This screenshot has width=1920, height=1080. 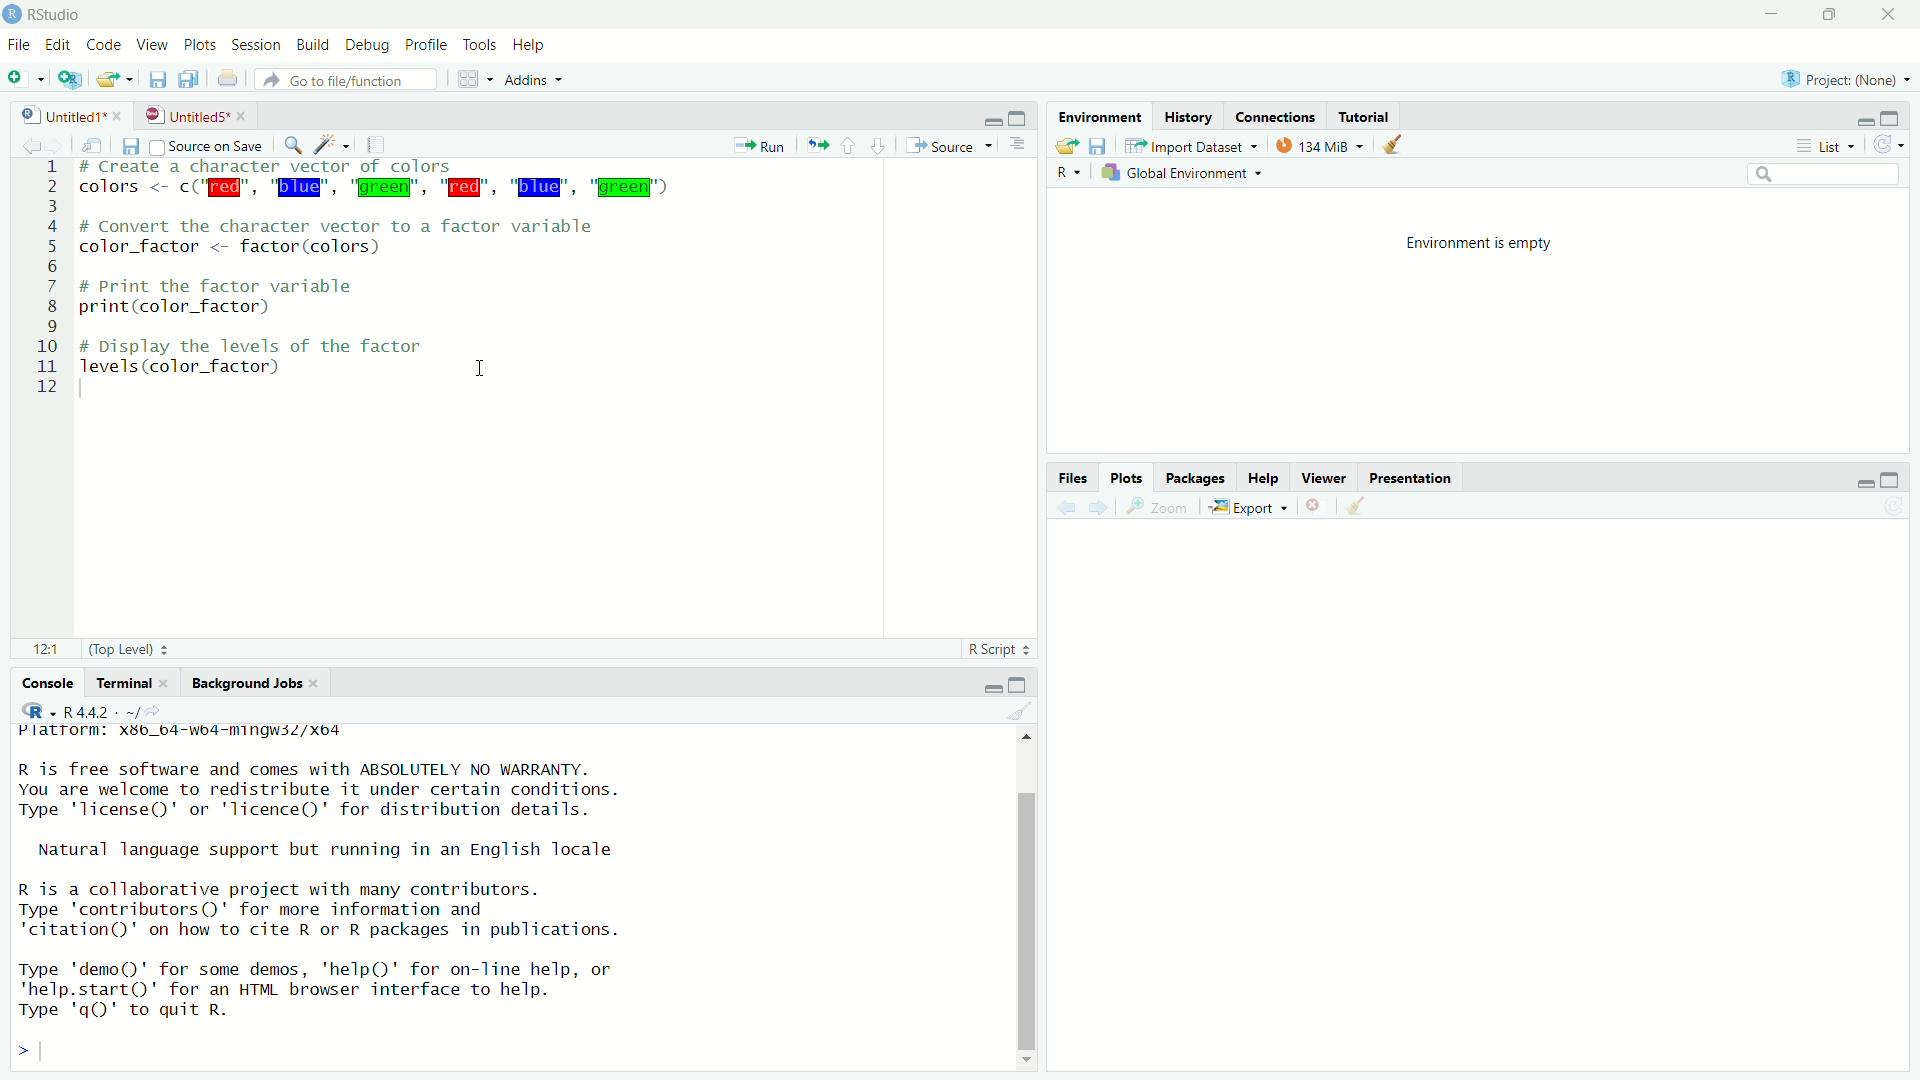 What do you see at coordinates (1491, 808) in the screenshot?
I see `empty plot area` at bounding box center [1491, 808].